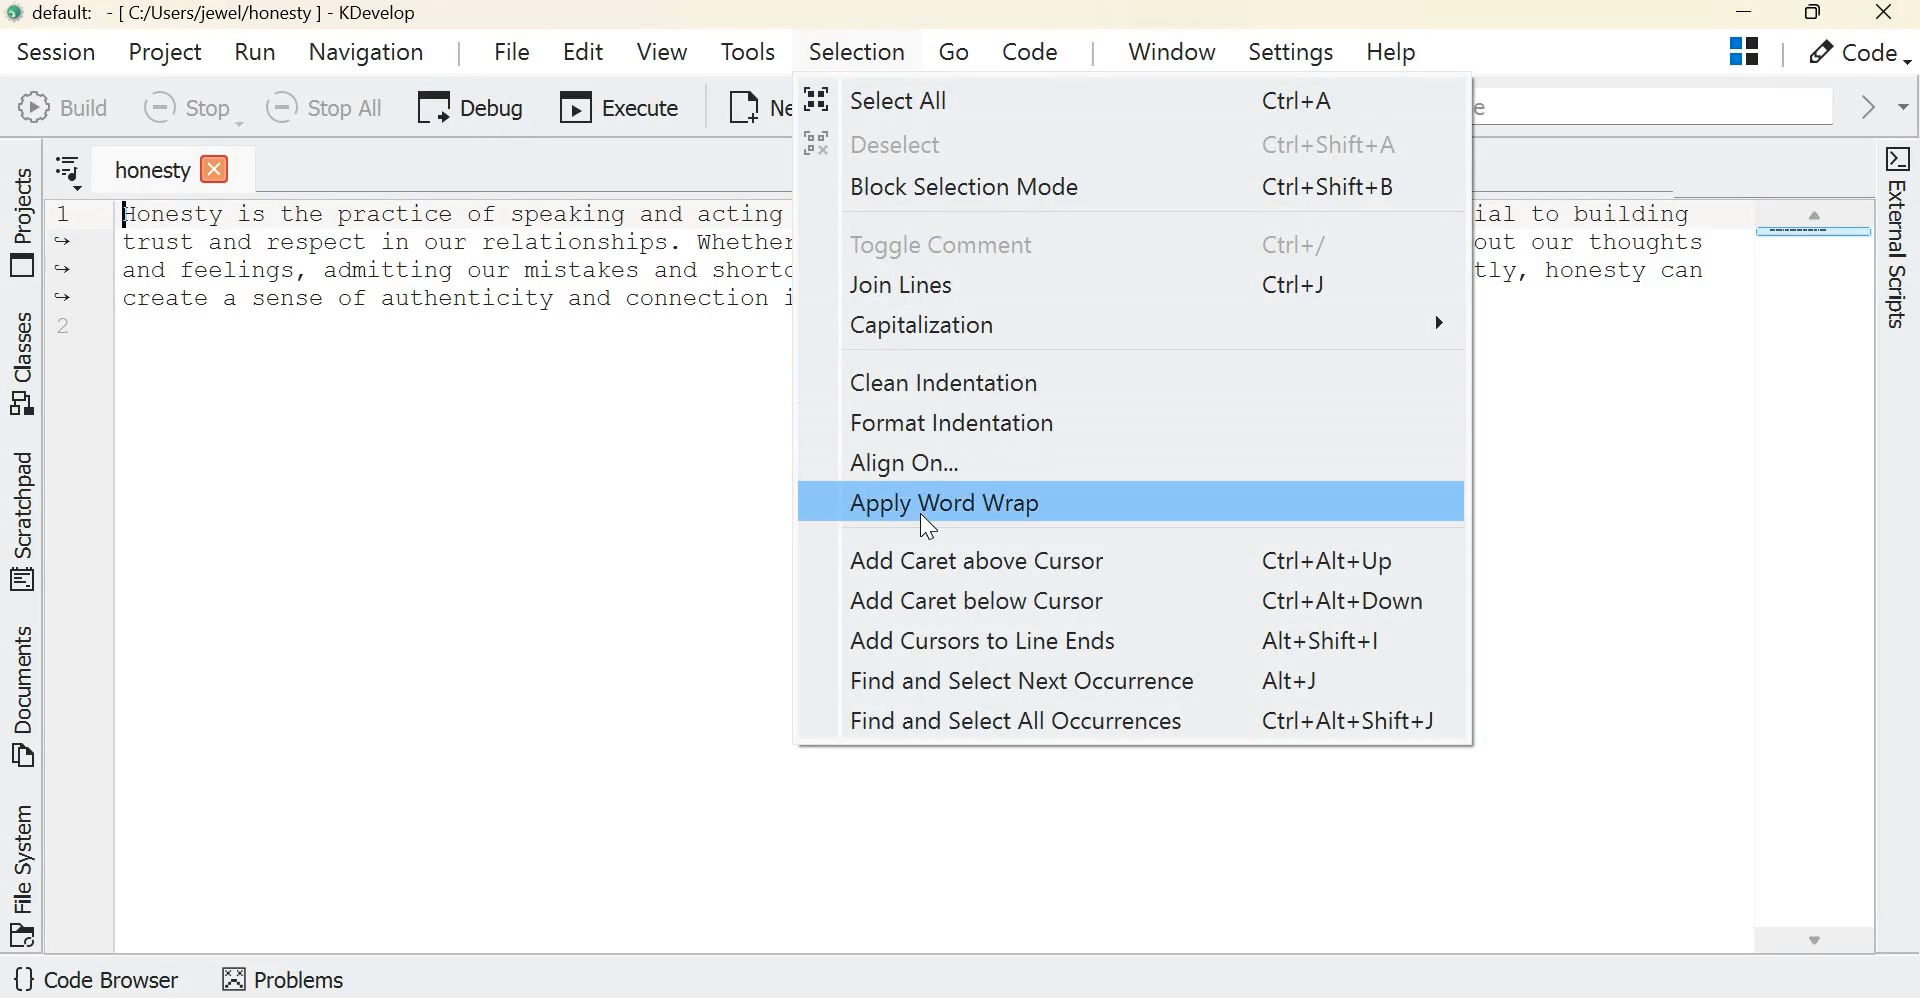 The image size is (1920, 998). Describe the element at coordinates (1088, 681) in the screenshot. I see `Find and select next occurrence` at that location.